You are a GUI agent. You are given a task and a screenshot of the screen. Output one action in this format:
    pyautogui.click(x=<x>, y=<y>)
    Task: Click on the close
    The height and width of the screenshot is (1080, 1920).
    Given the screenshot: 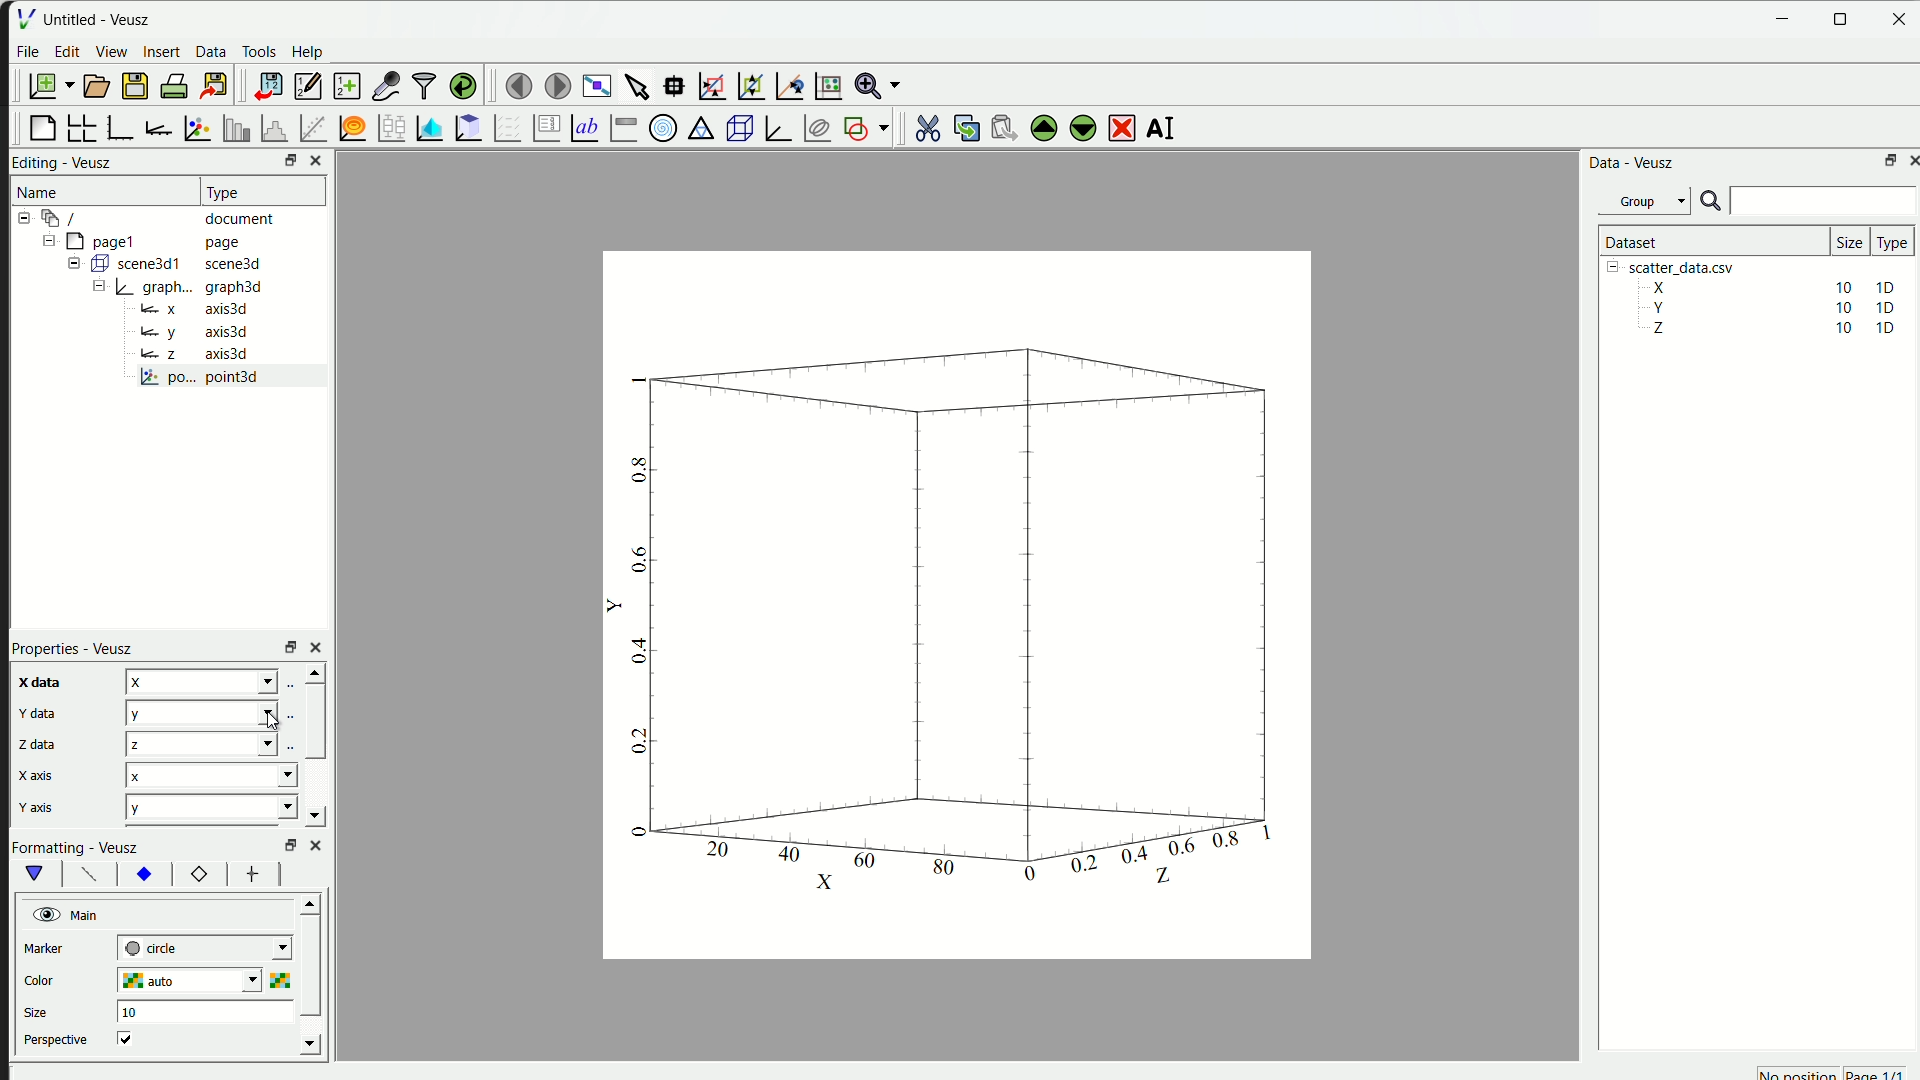 What is the action you would take?
    pyautogui.click(x=319, y=647)
    